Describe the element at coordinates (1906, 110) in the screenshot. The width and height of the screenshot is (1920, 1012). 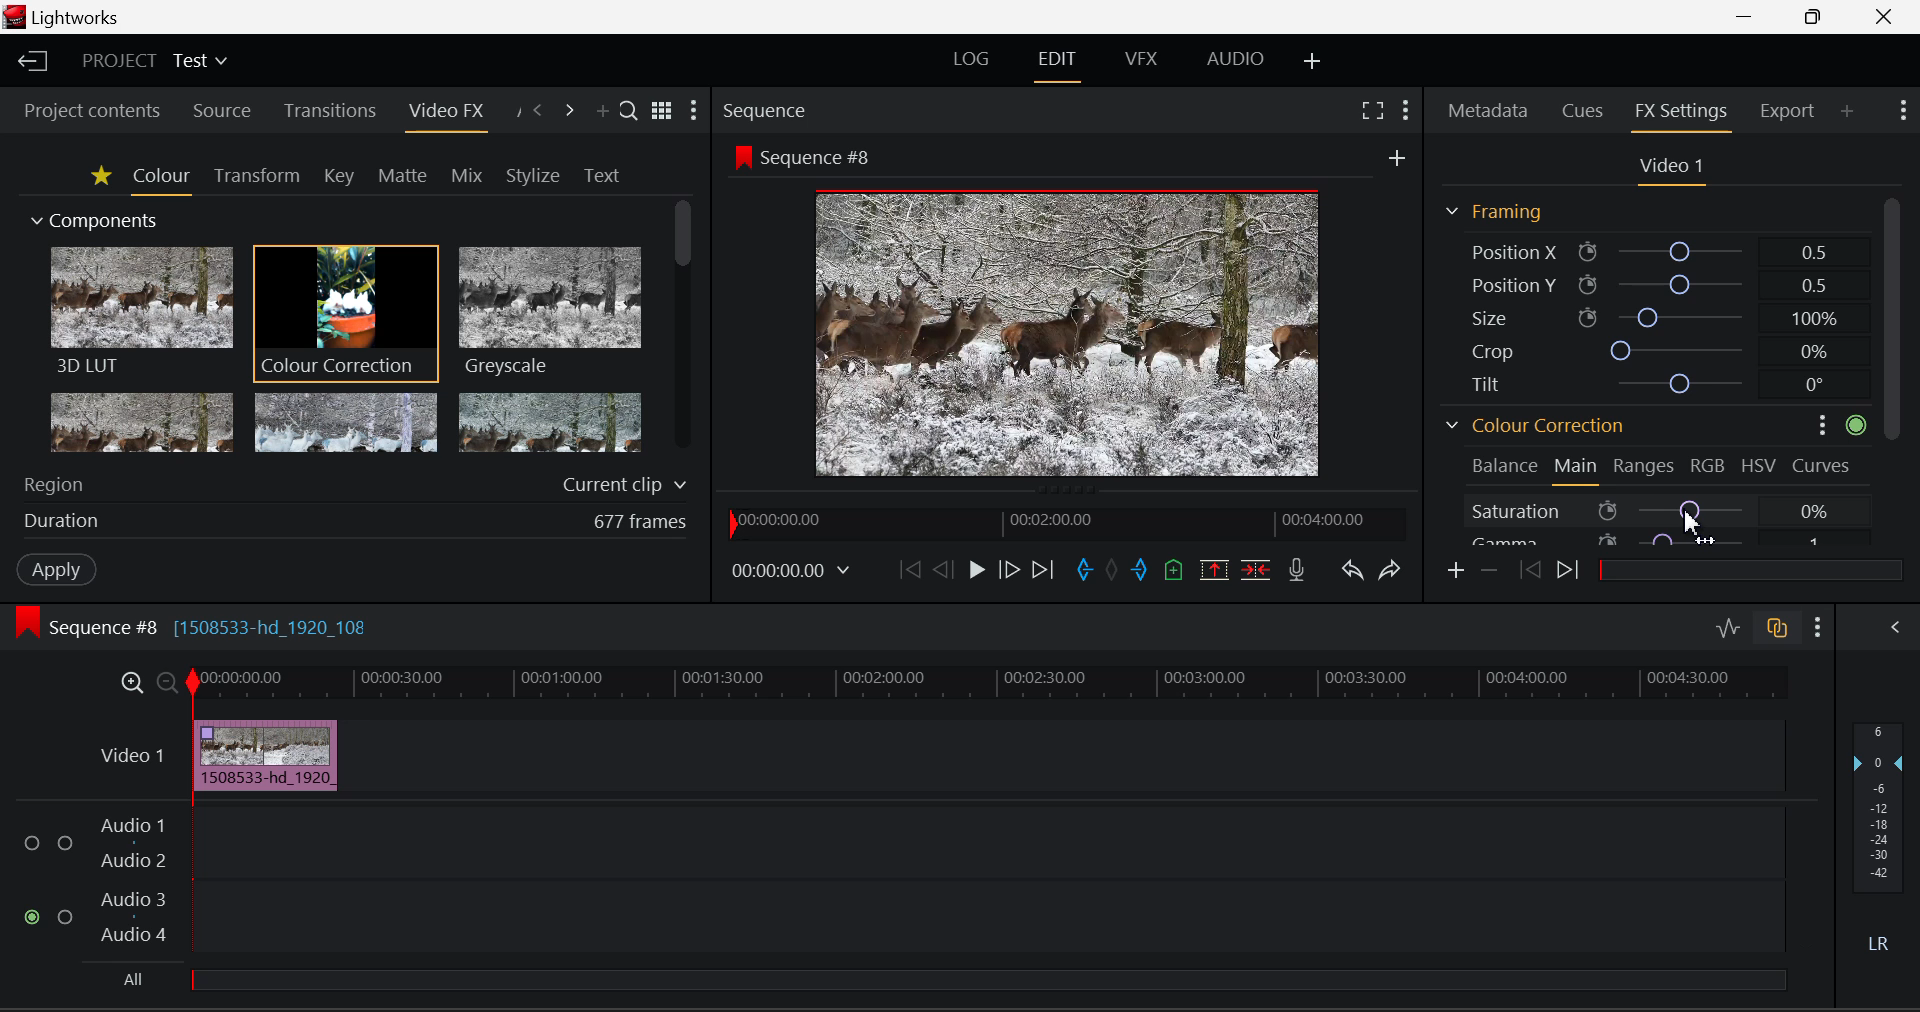
I see `Show Settings` at that location.